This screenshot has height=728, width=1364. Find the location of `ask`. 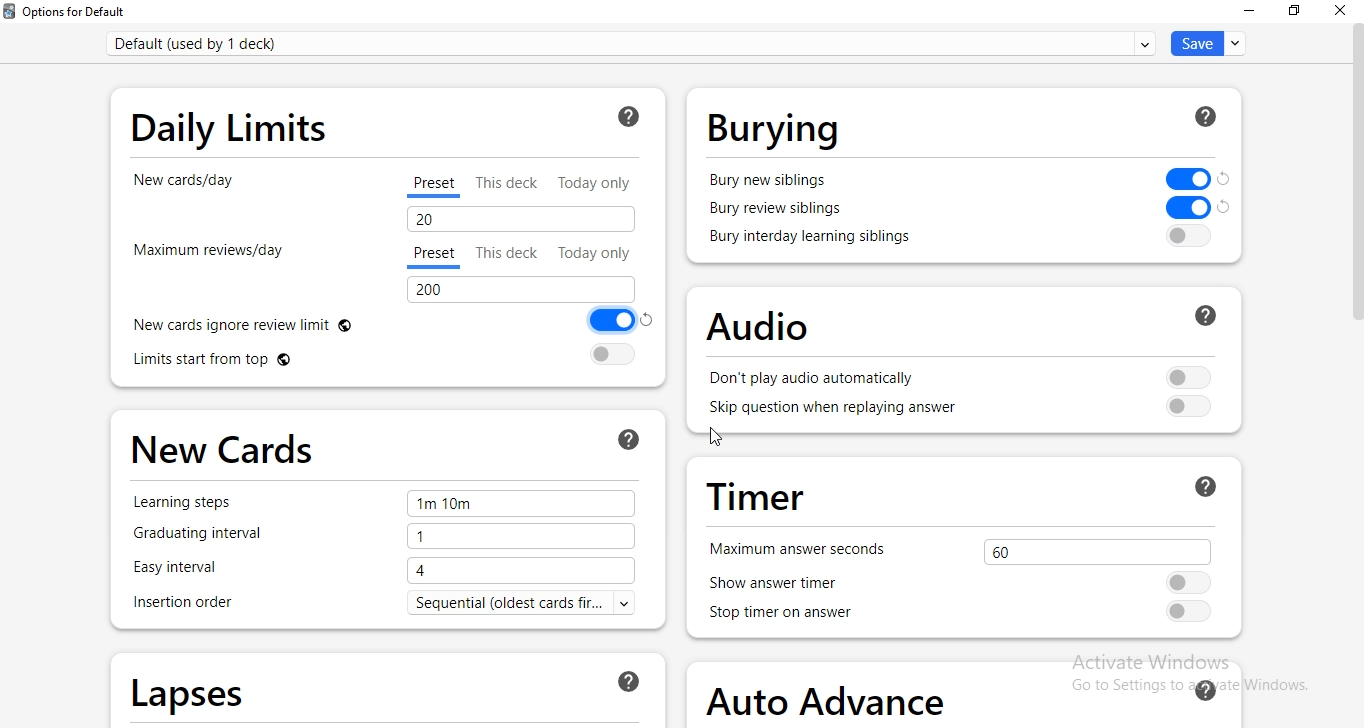

ask is located at coordinates (631, 437).